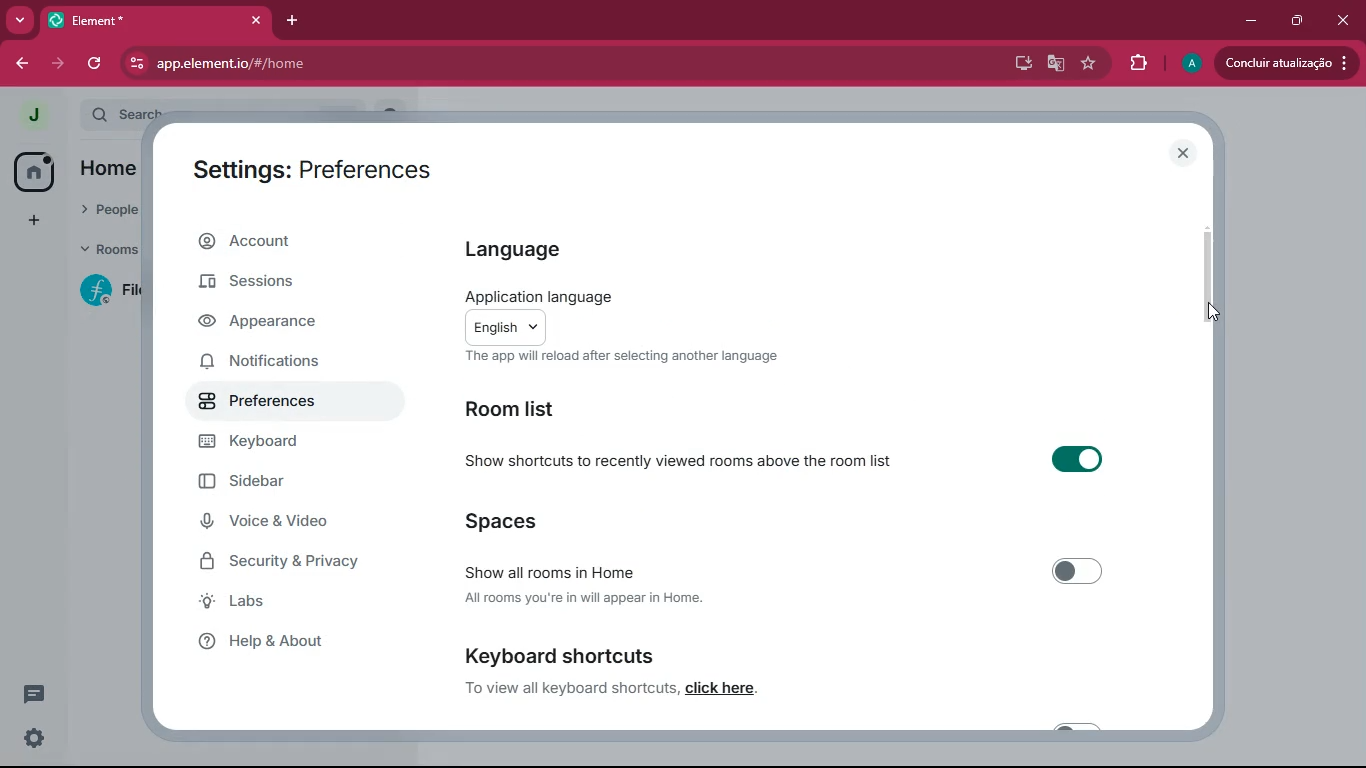 The width and height of the screenshot is (1366, 768). I want to click on minimize, so click(1249, 19).